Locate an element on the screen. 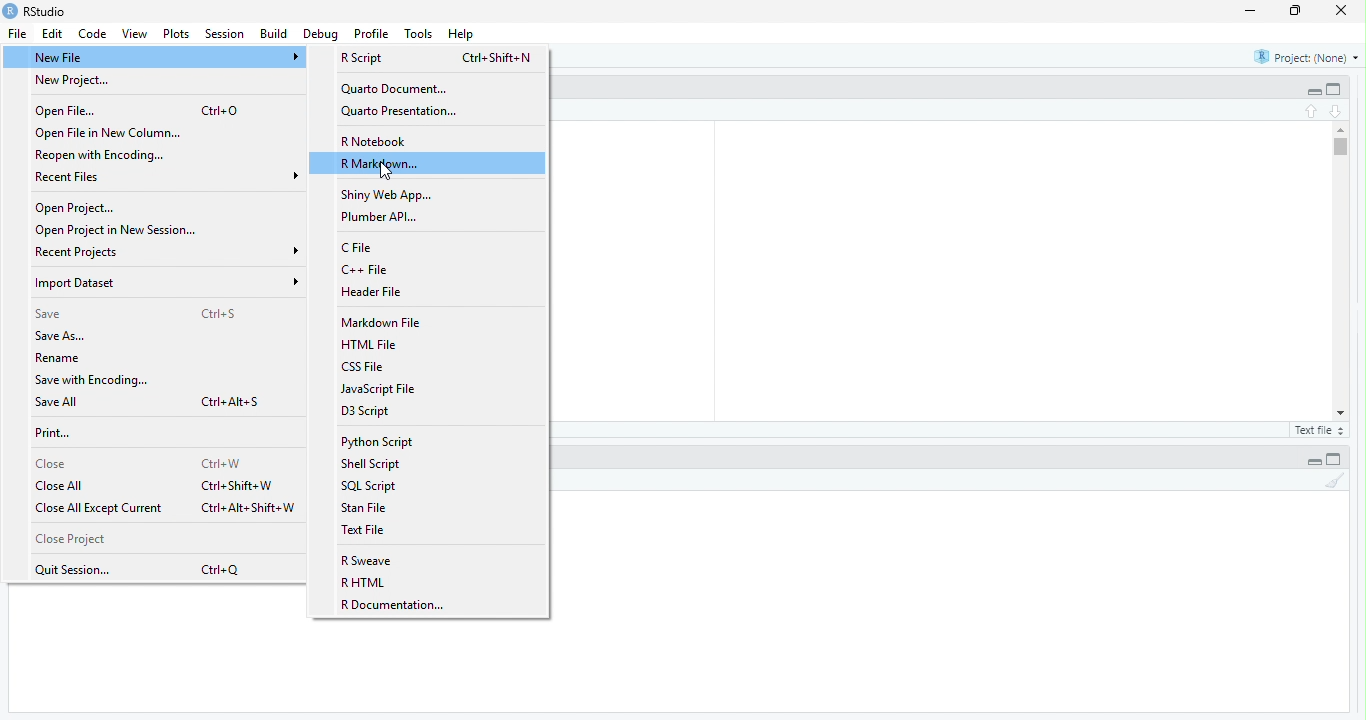 The height and width of the screenshot is (720, 1366). Close All Except Current is located at coordinates (102, 509).